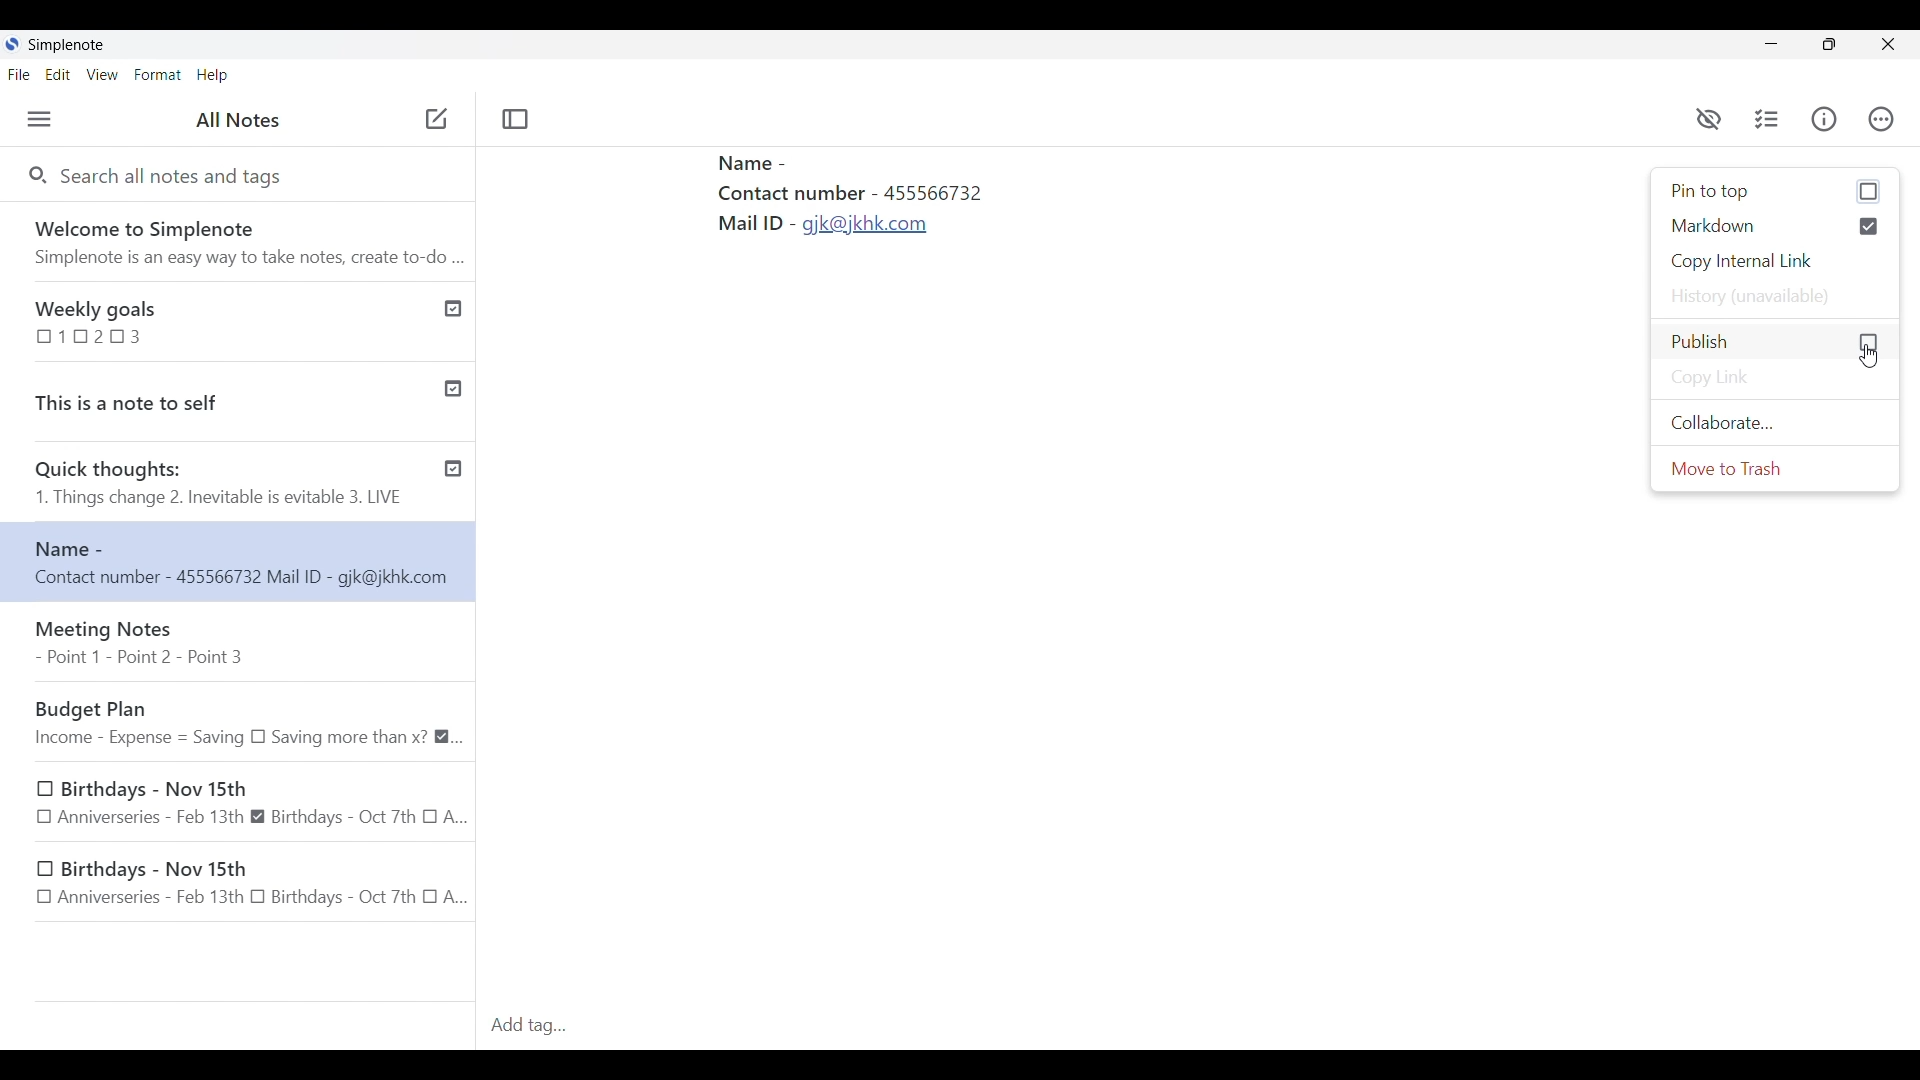 The width and height of the screenshot is (1920, 1080). I want to click on Menu, so click(39, 119).